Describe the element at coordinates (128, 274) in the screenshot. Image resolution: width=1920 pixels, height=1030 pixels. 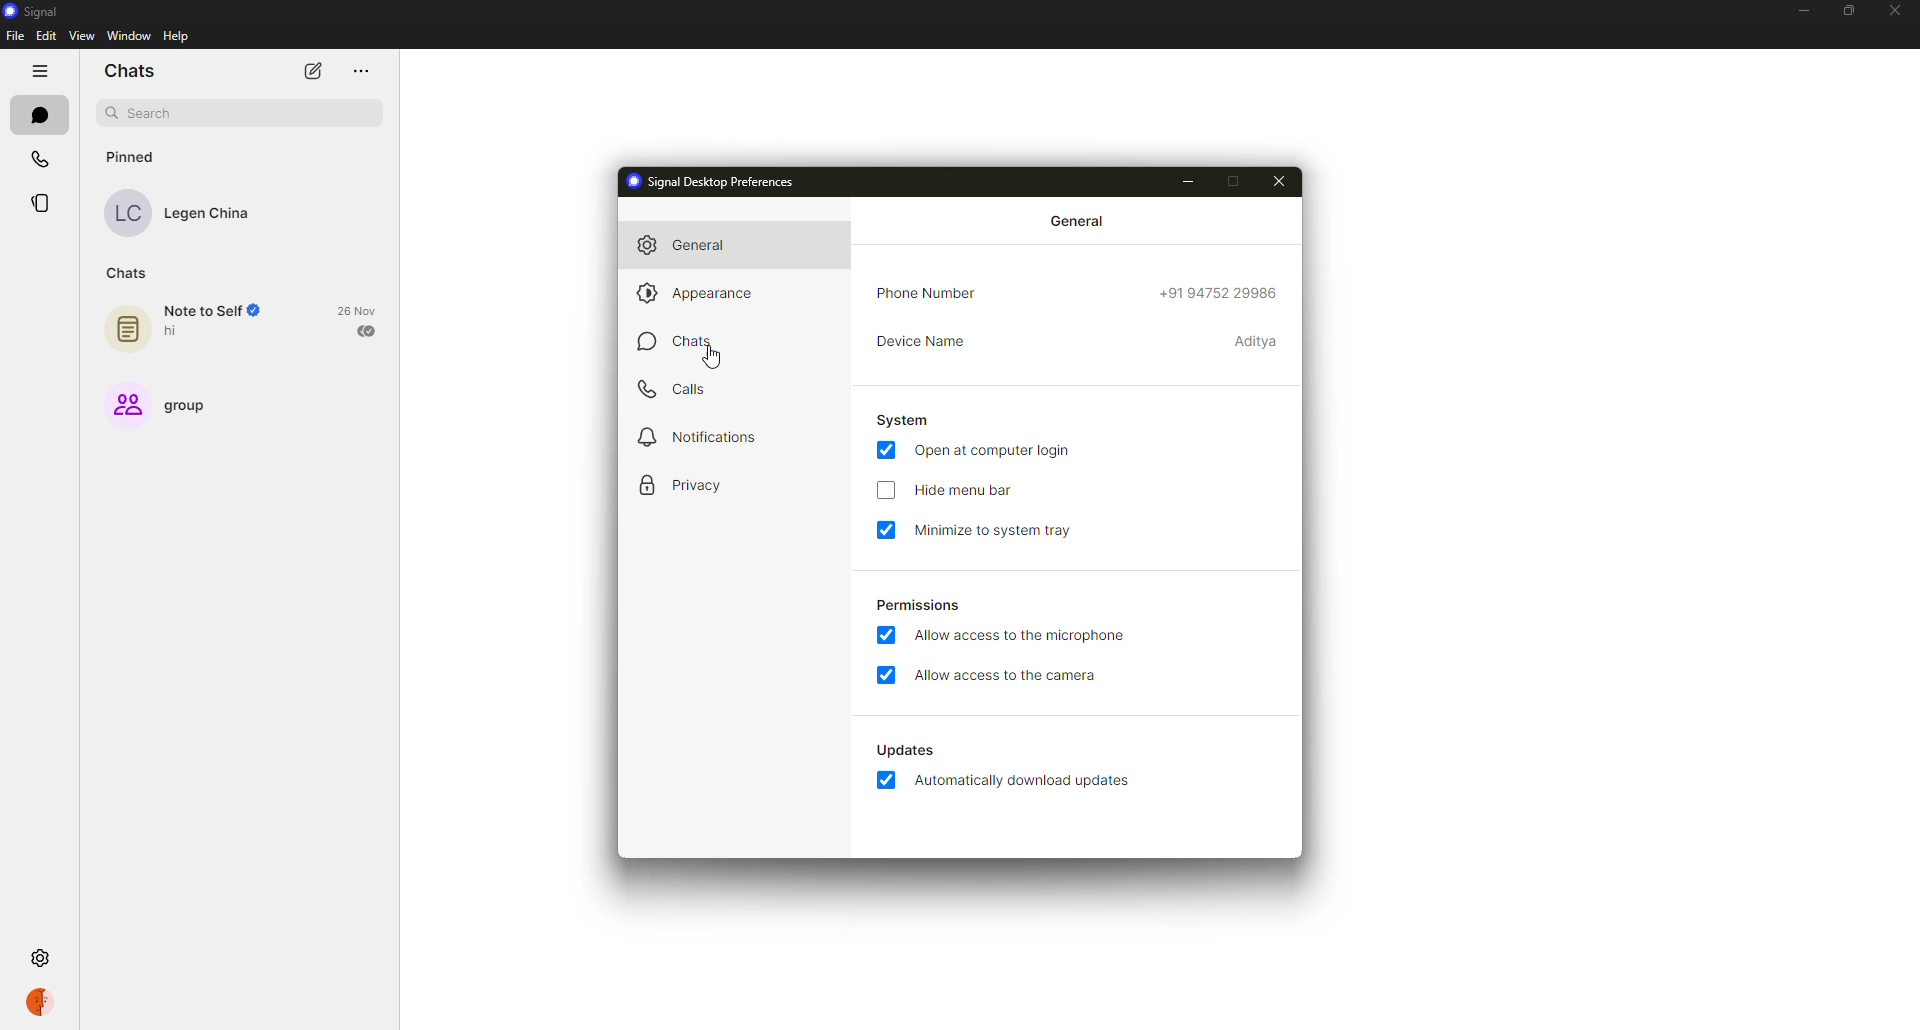
I see `chats` at that location.